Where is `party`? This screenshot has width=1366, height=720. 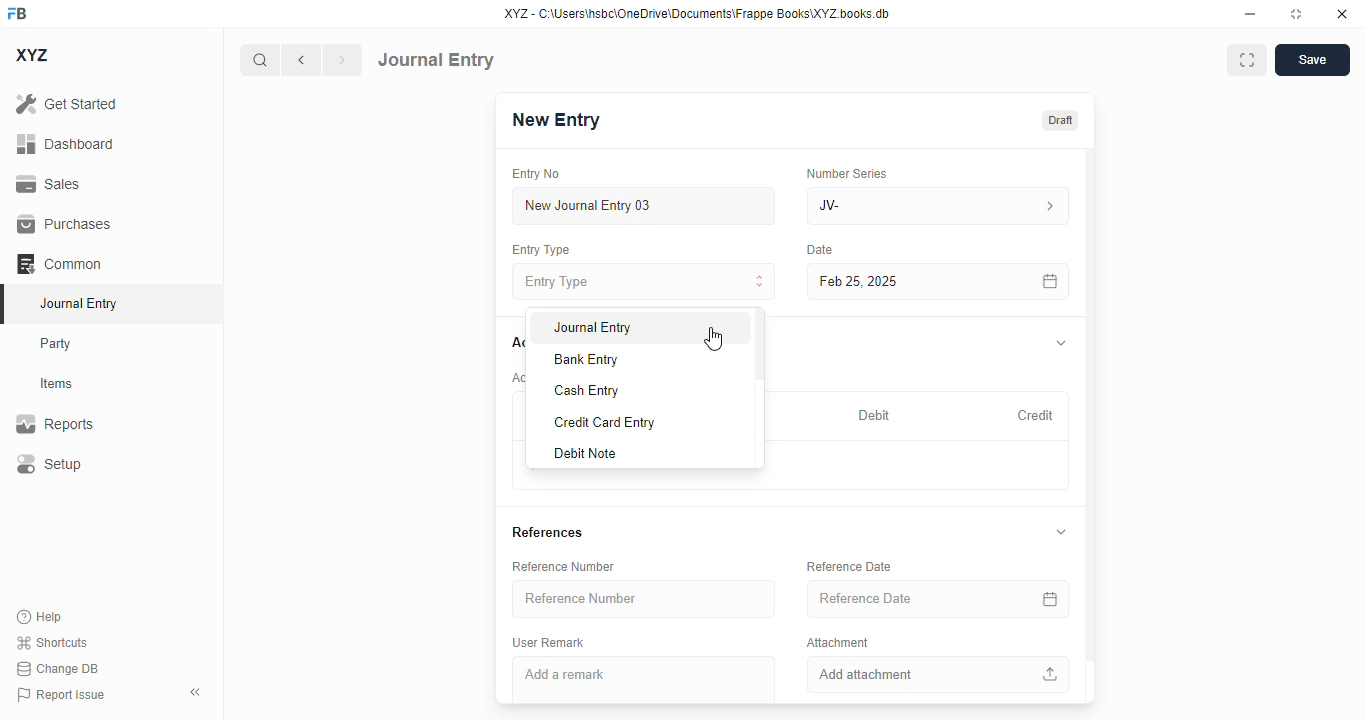
party is located at coordinates (56, 344).